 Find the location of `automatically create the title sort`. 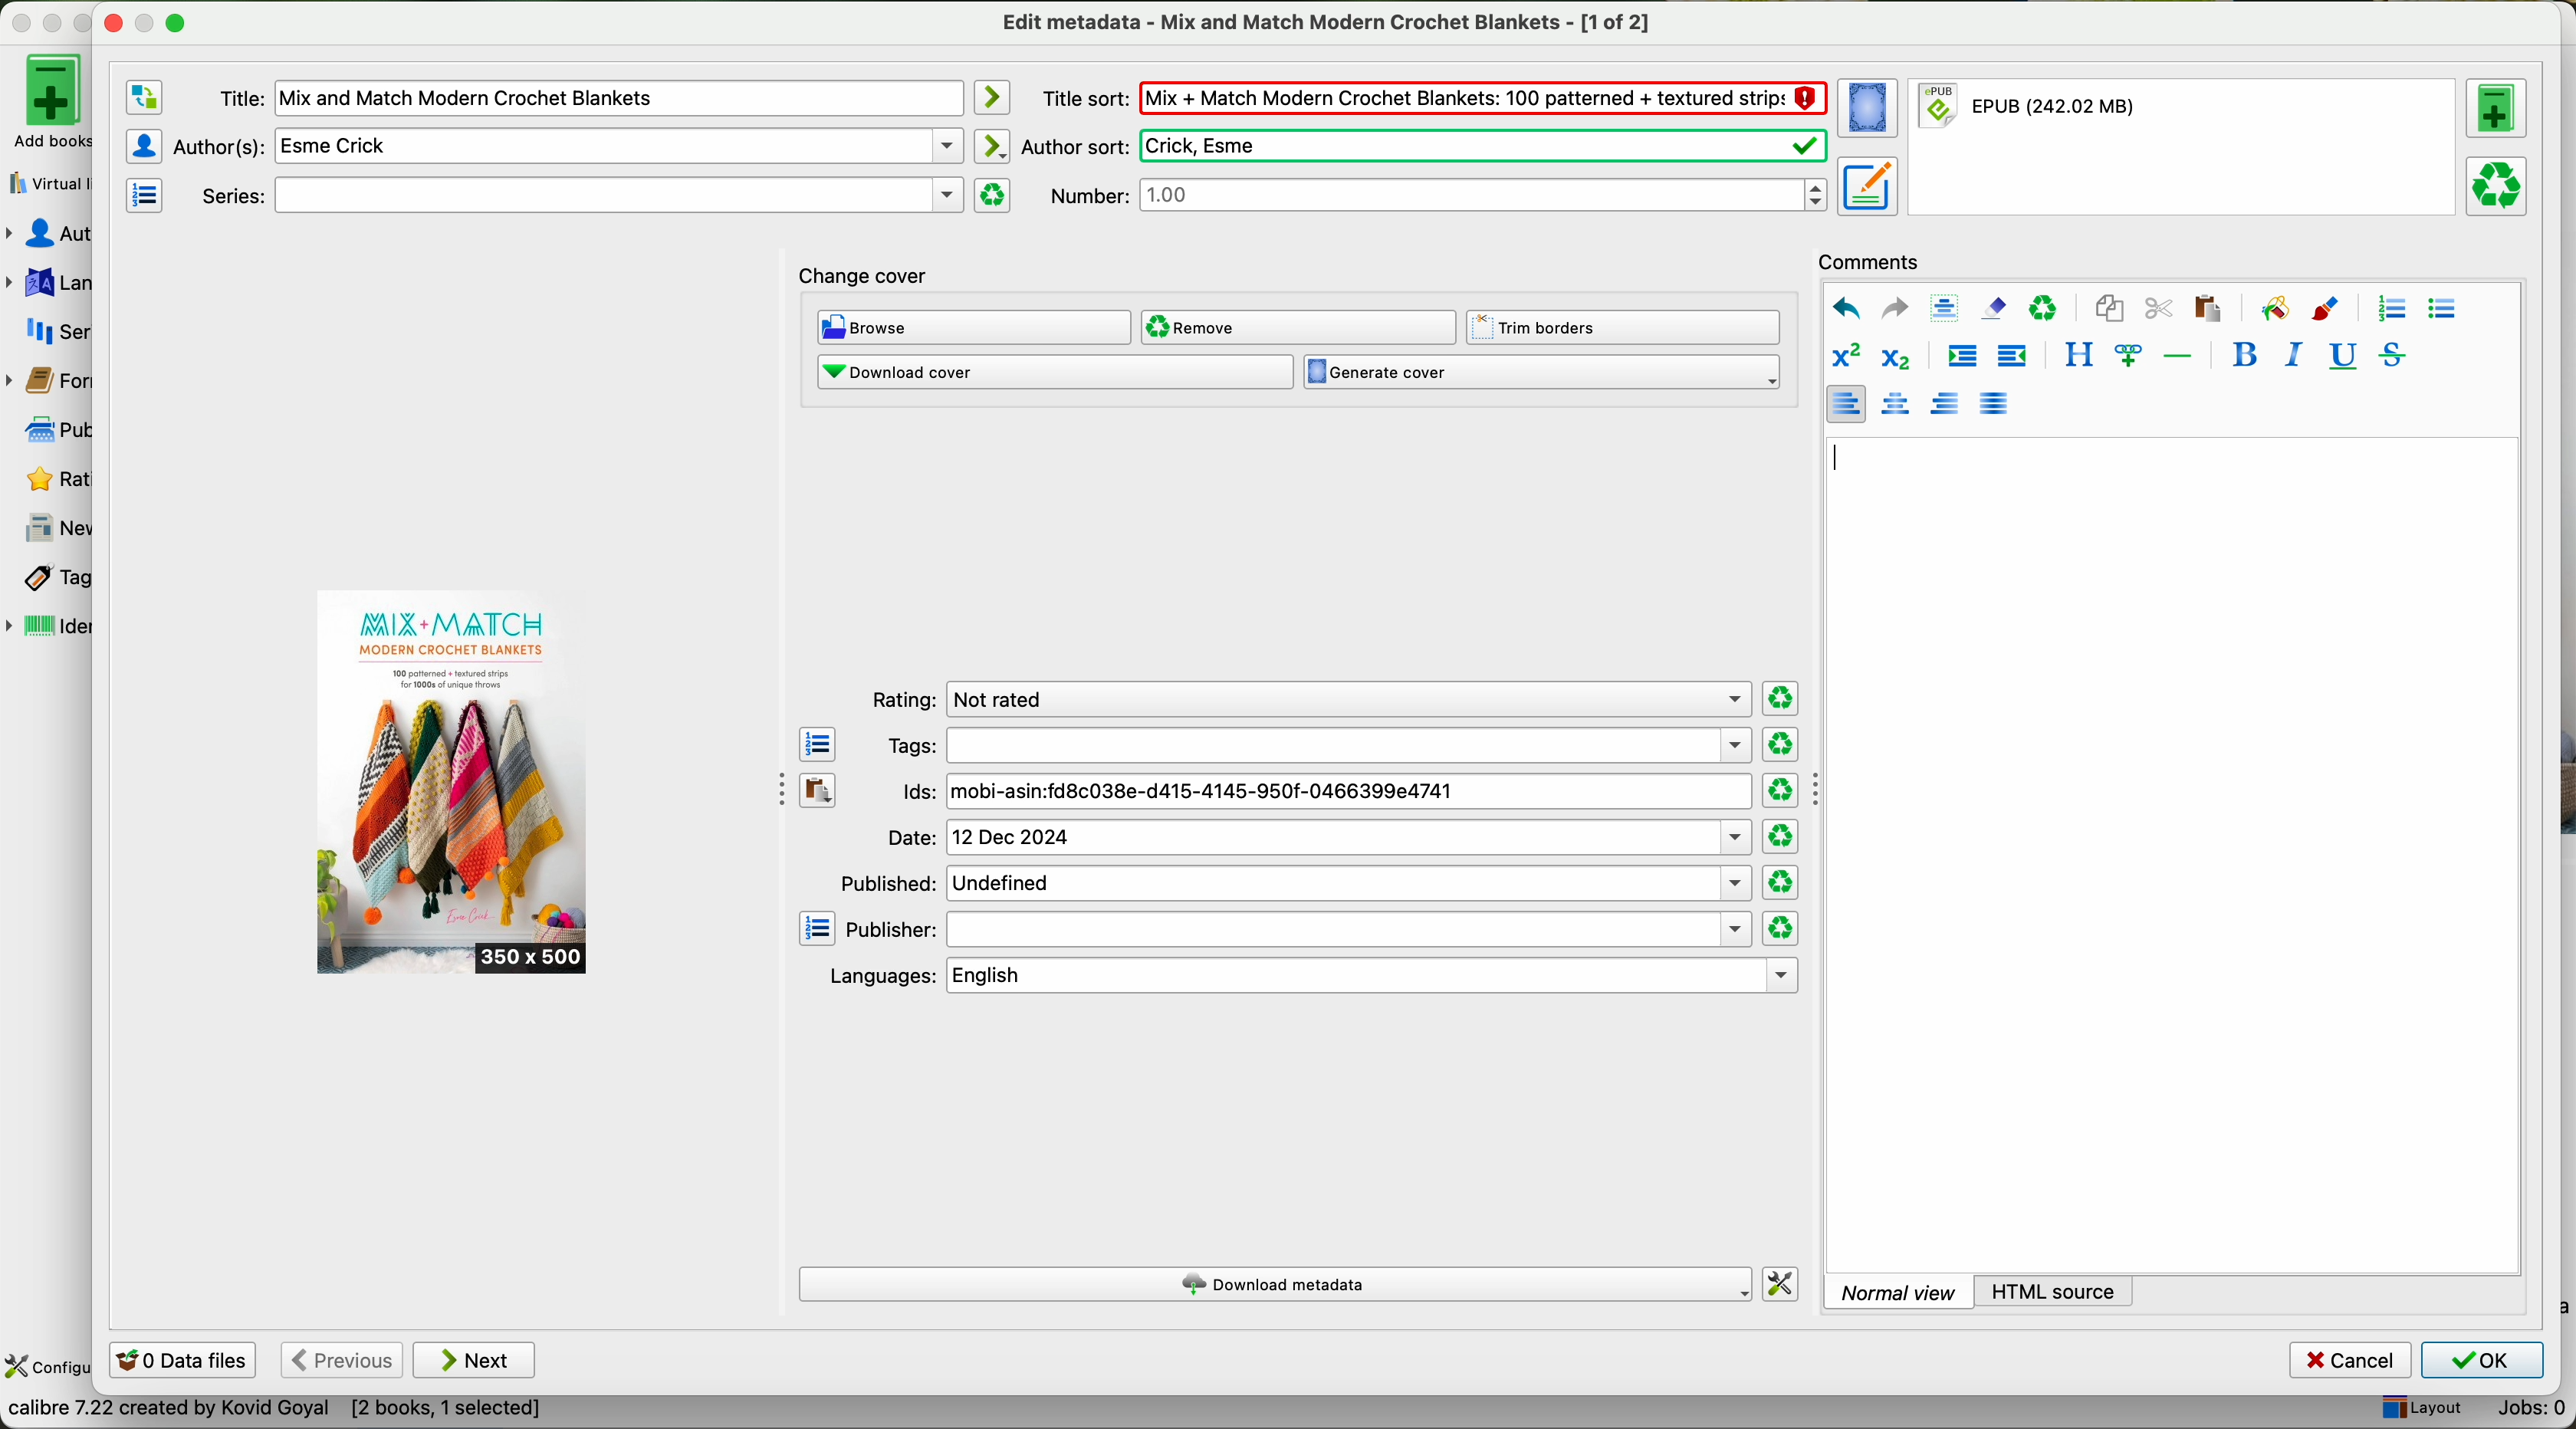

automatically create the title sort is located at coordinates (990, 98).